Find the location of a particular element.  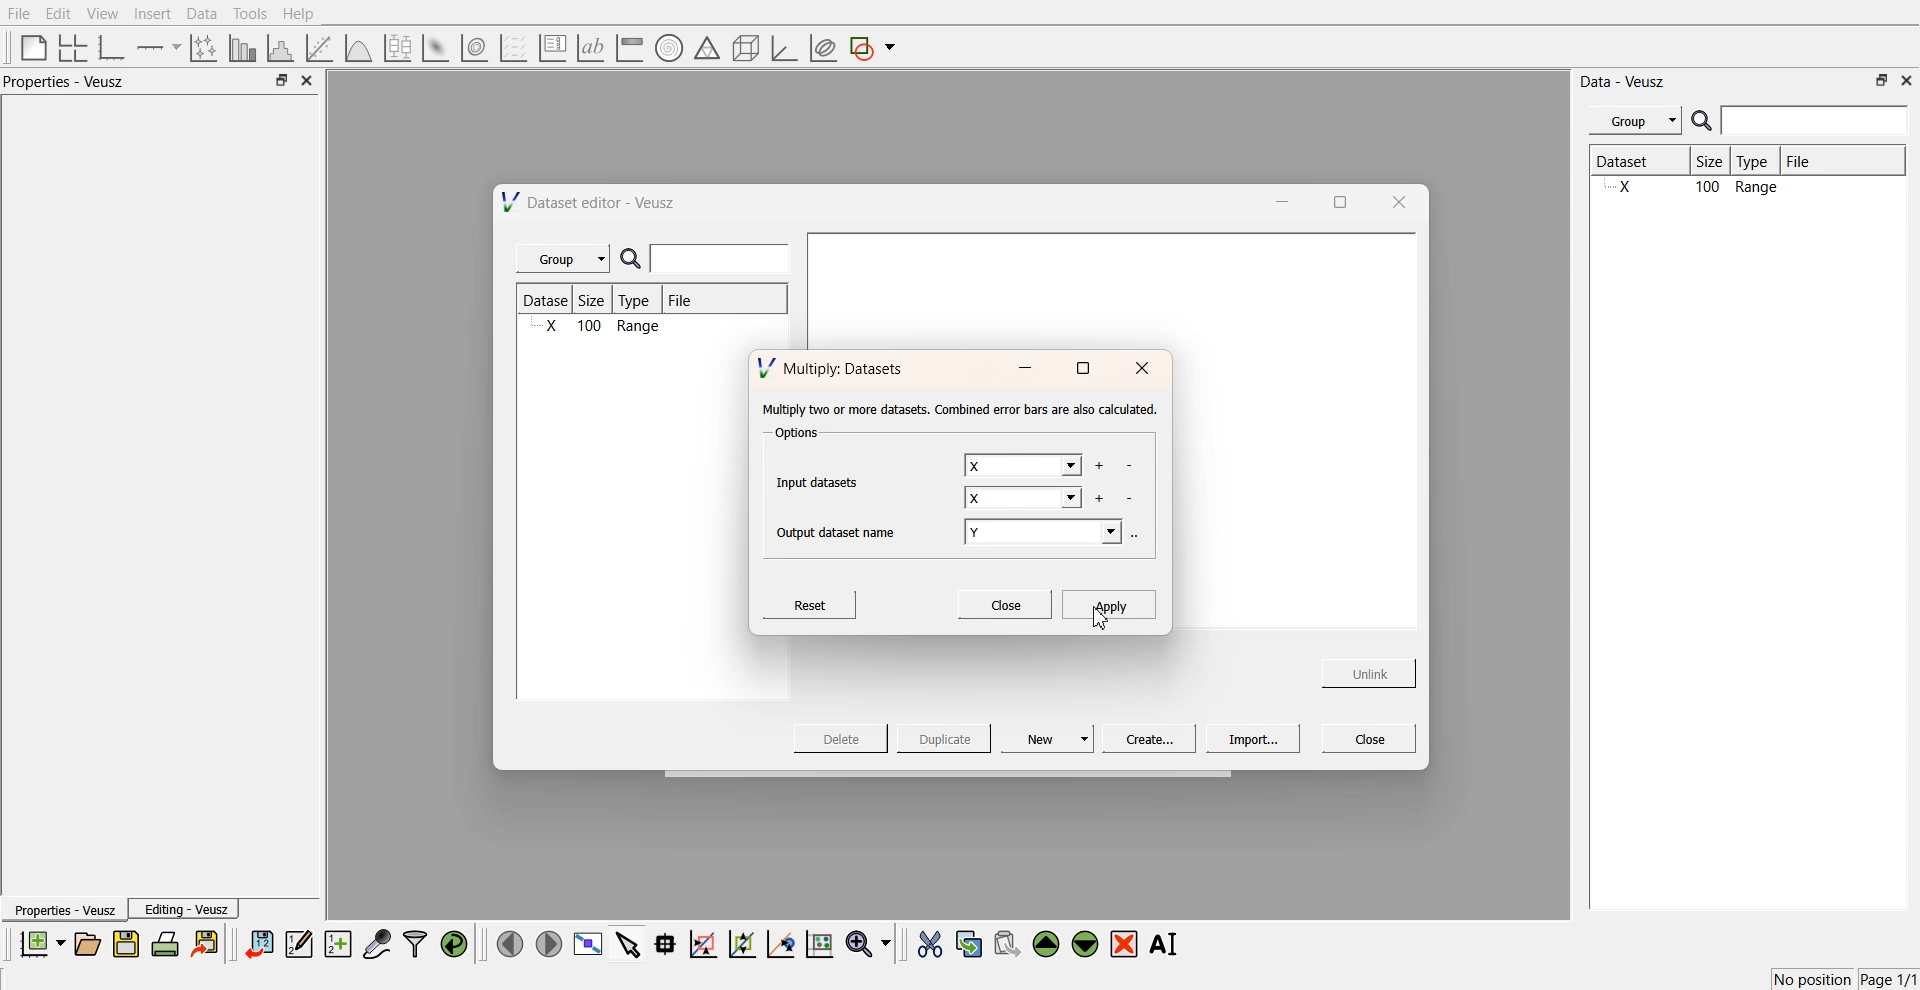

cursor is located at coordinates (1100, 623).